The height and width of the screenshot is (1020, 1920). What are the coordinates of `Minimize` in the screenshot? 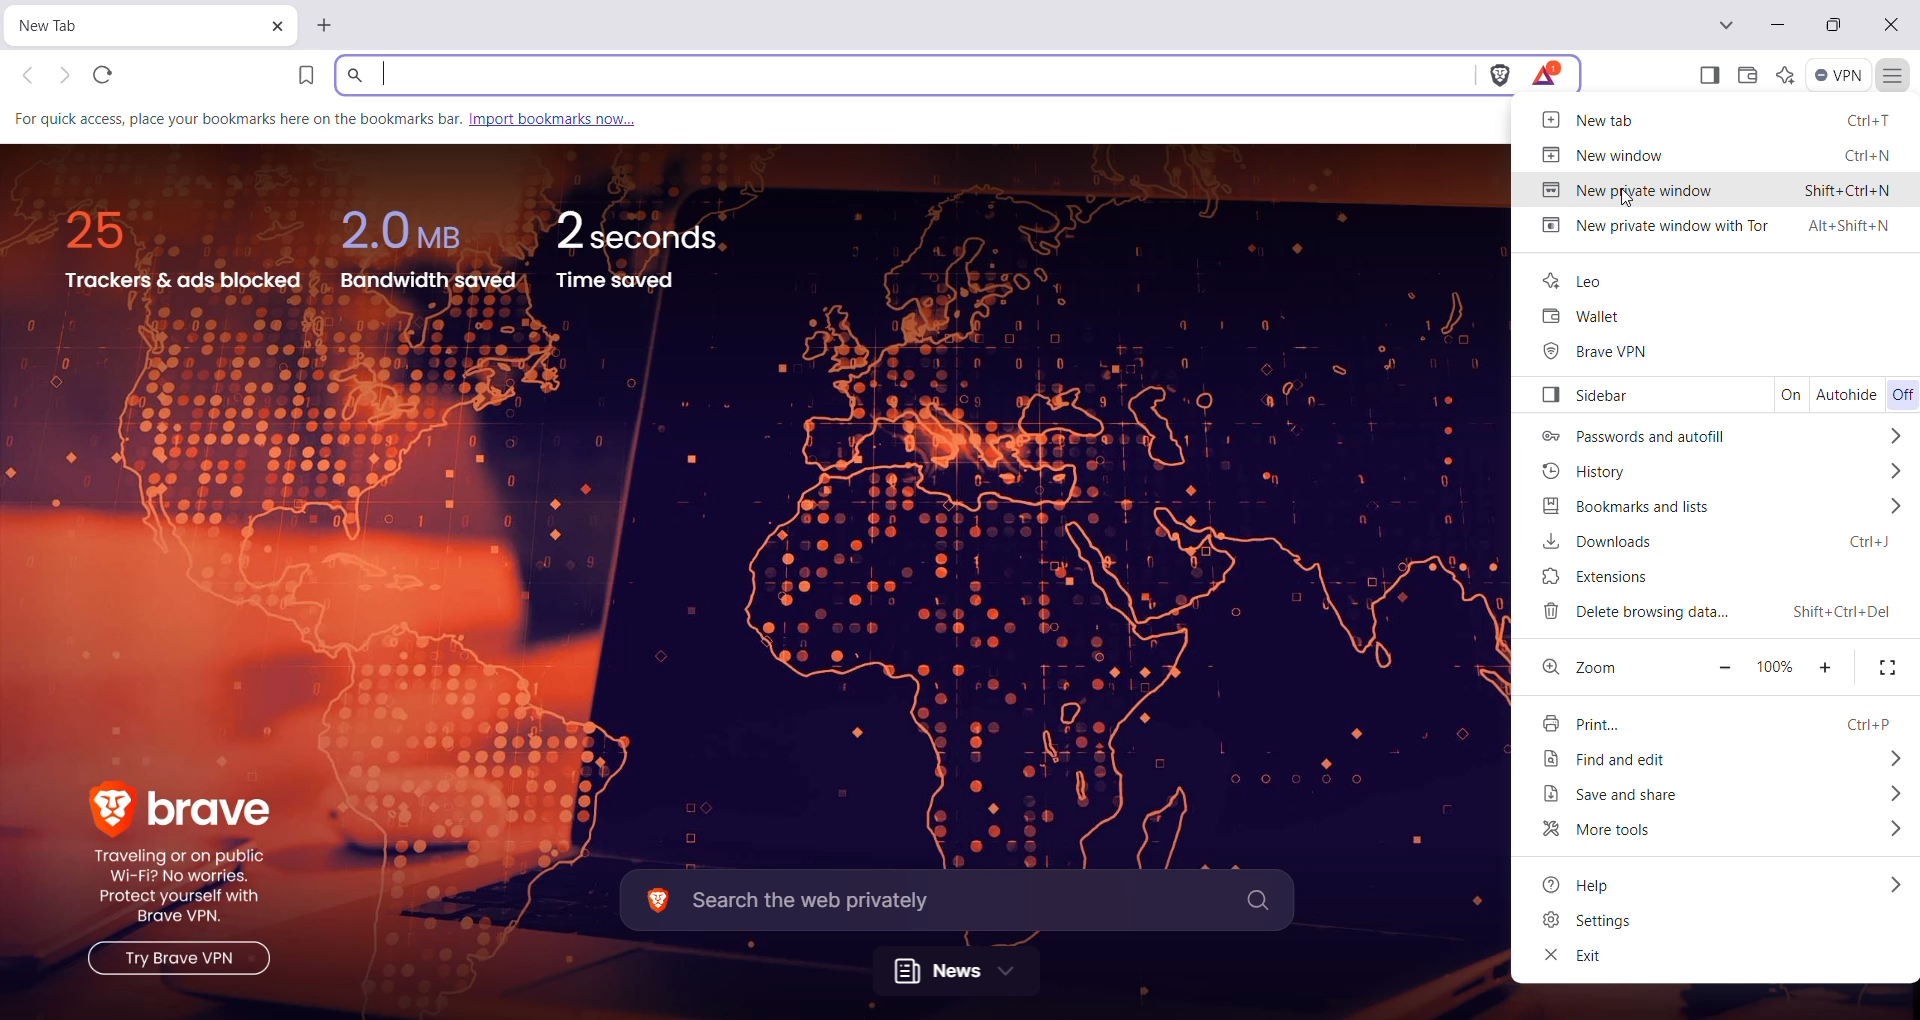 It's located at (1778, 24).